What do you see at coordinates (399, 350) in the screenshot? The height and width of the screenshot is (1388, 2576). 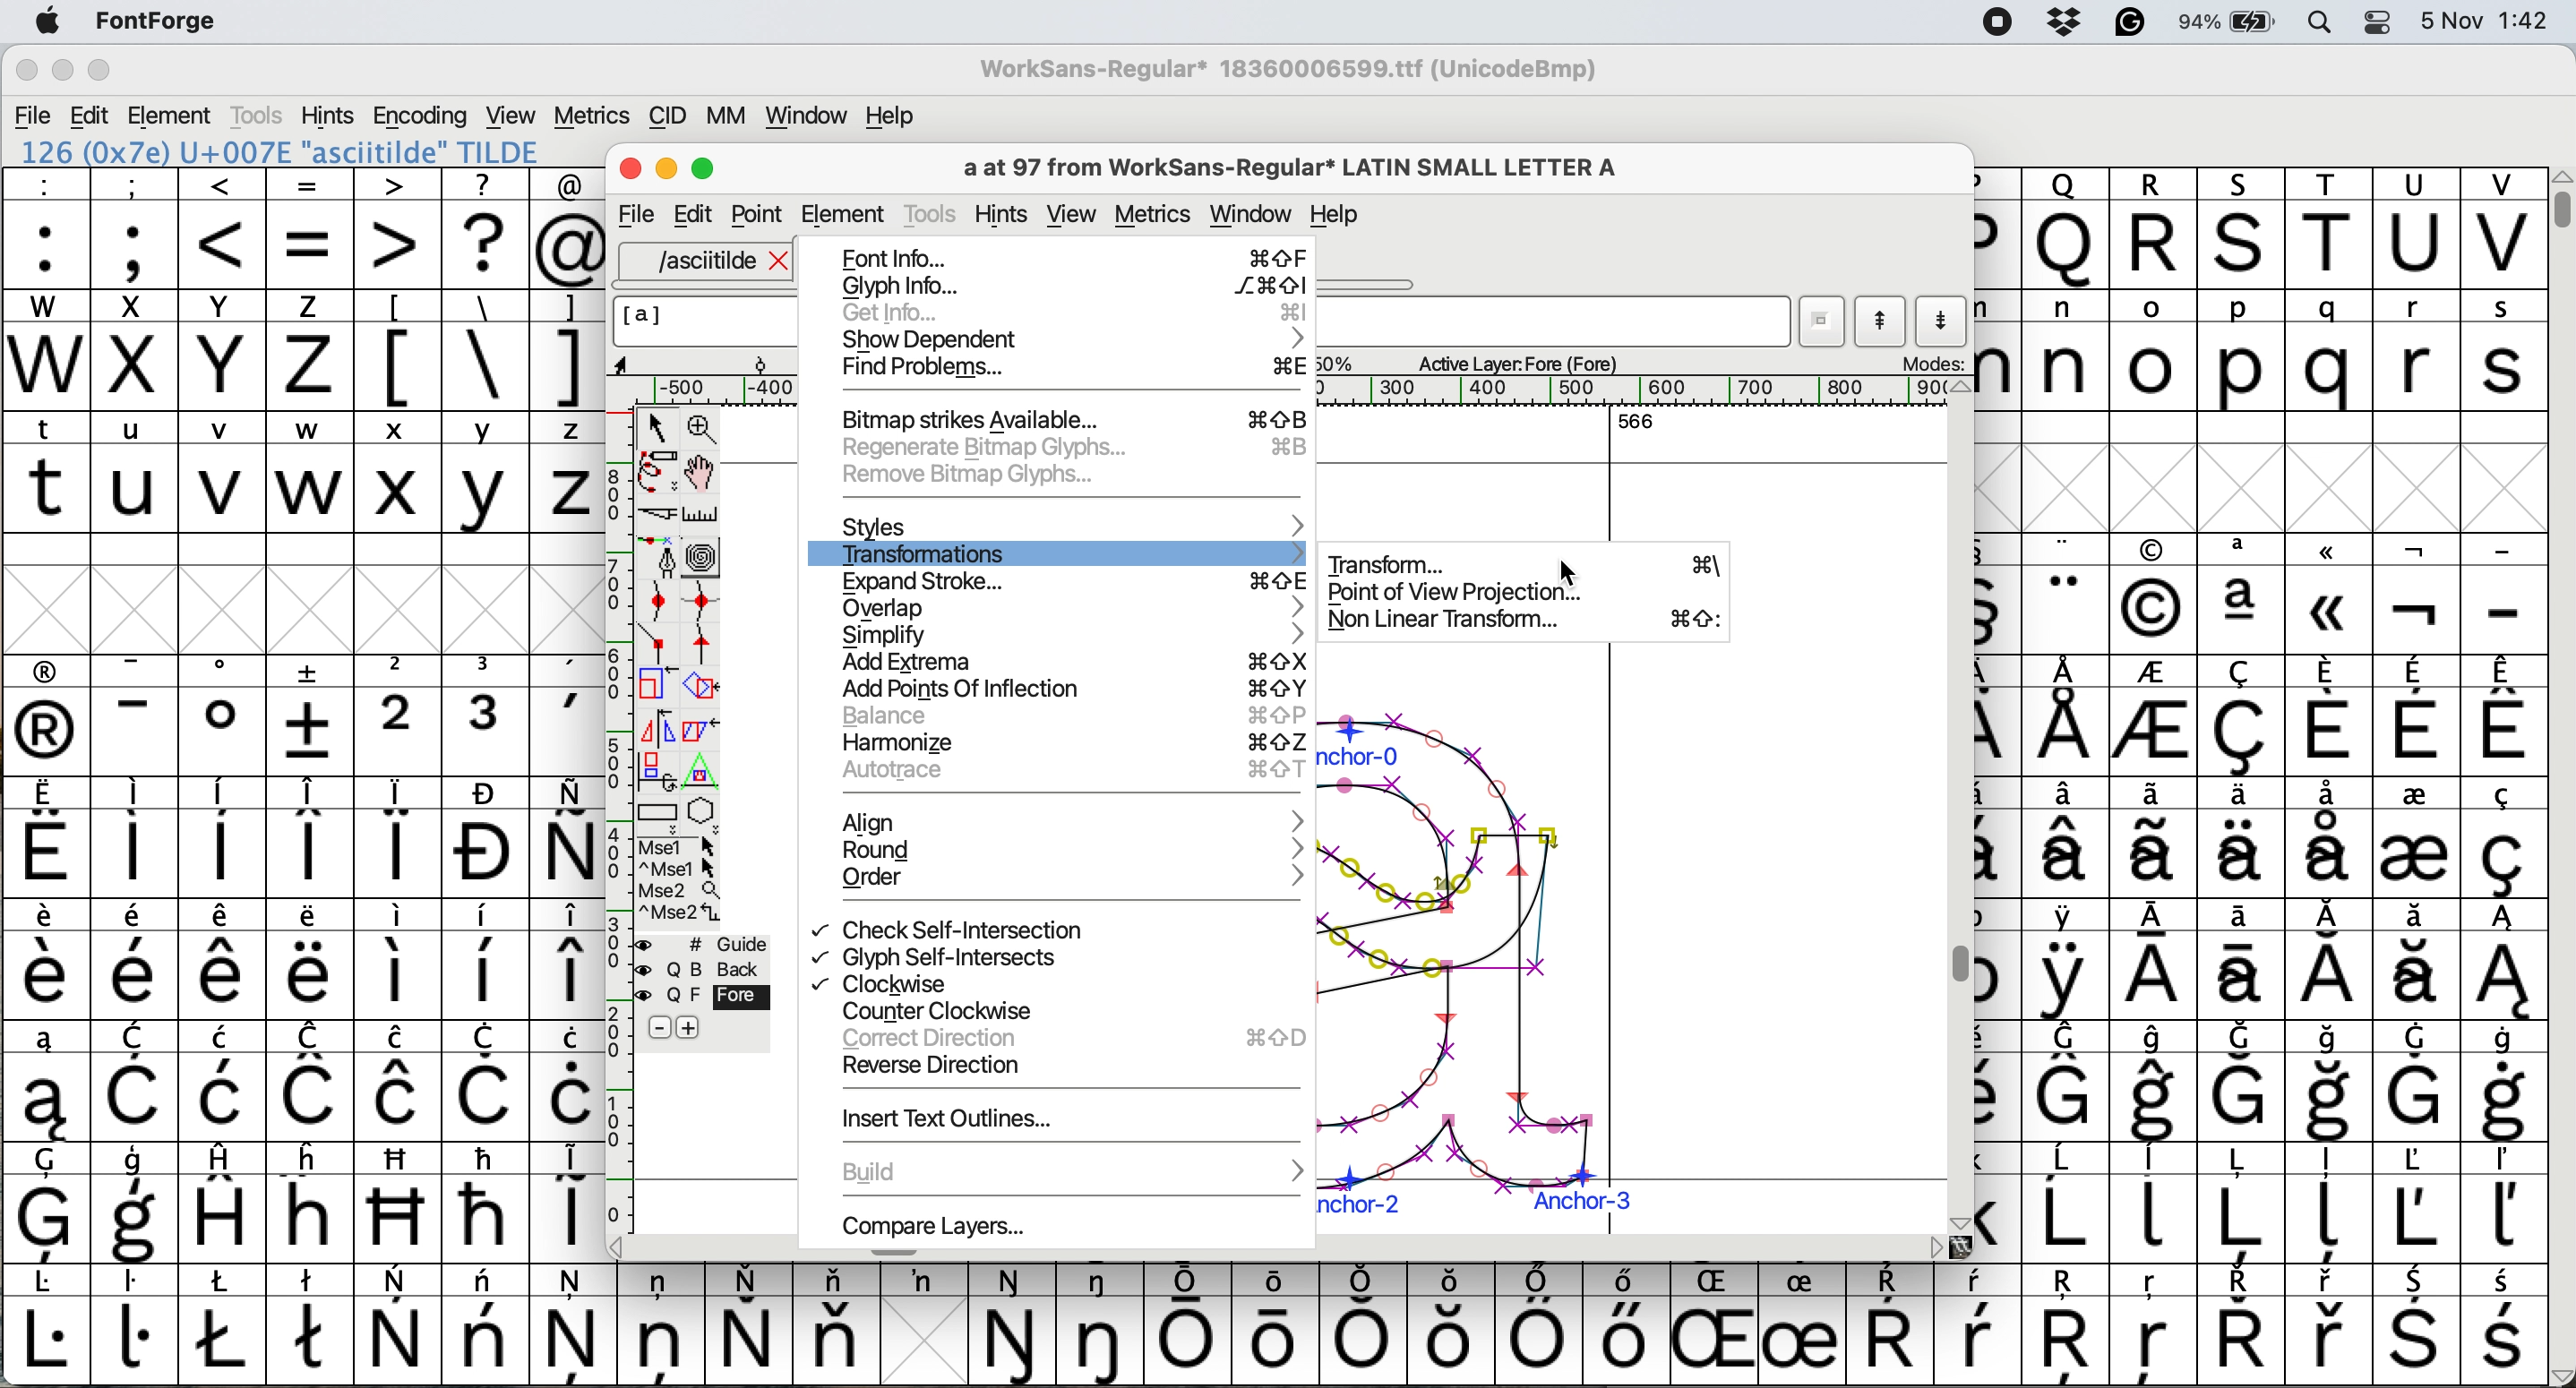 I see `[` at bounding box center [399, 350].